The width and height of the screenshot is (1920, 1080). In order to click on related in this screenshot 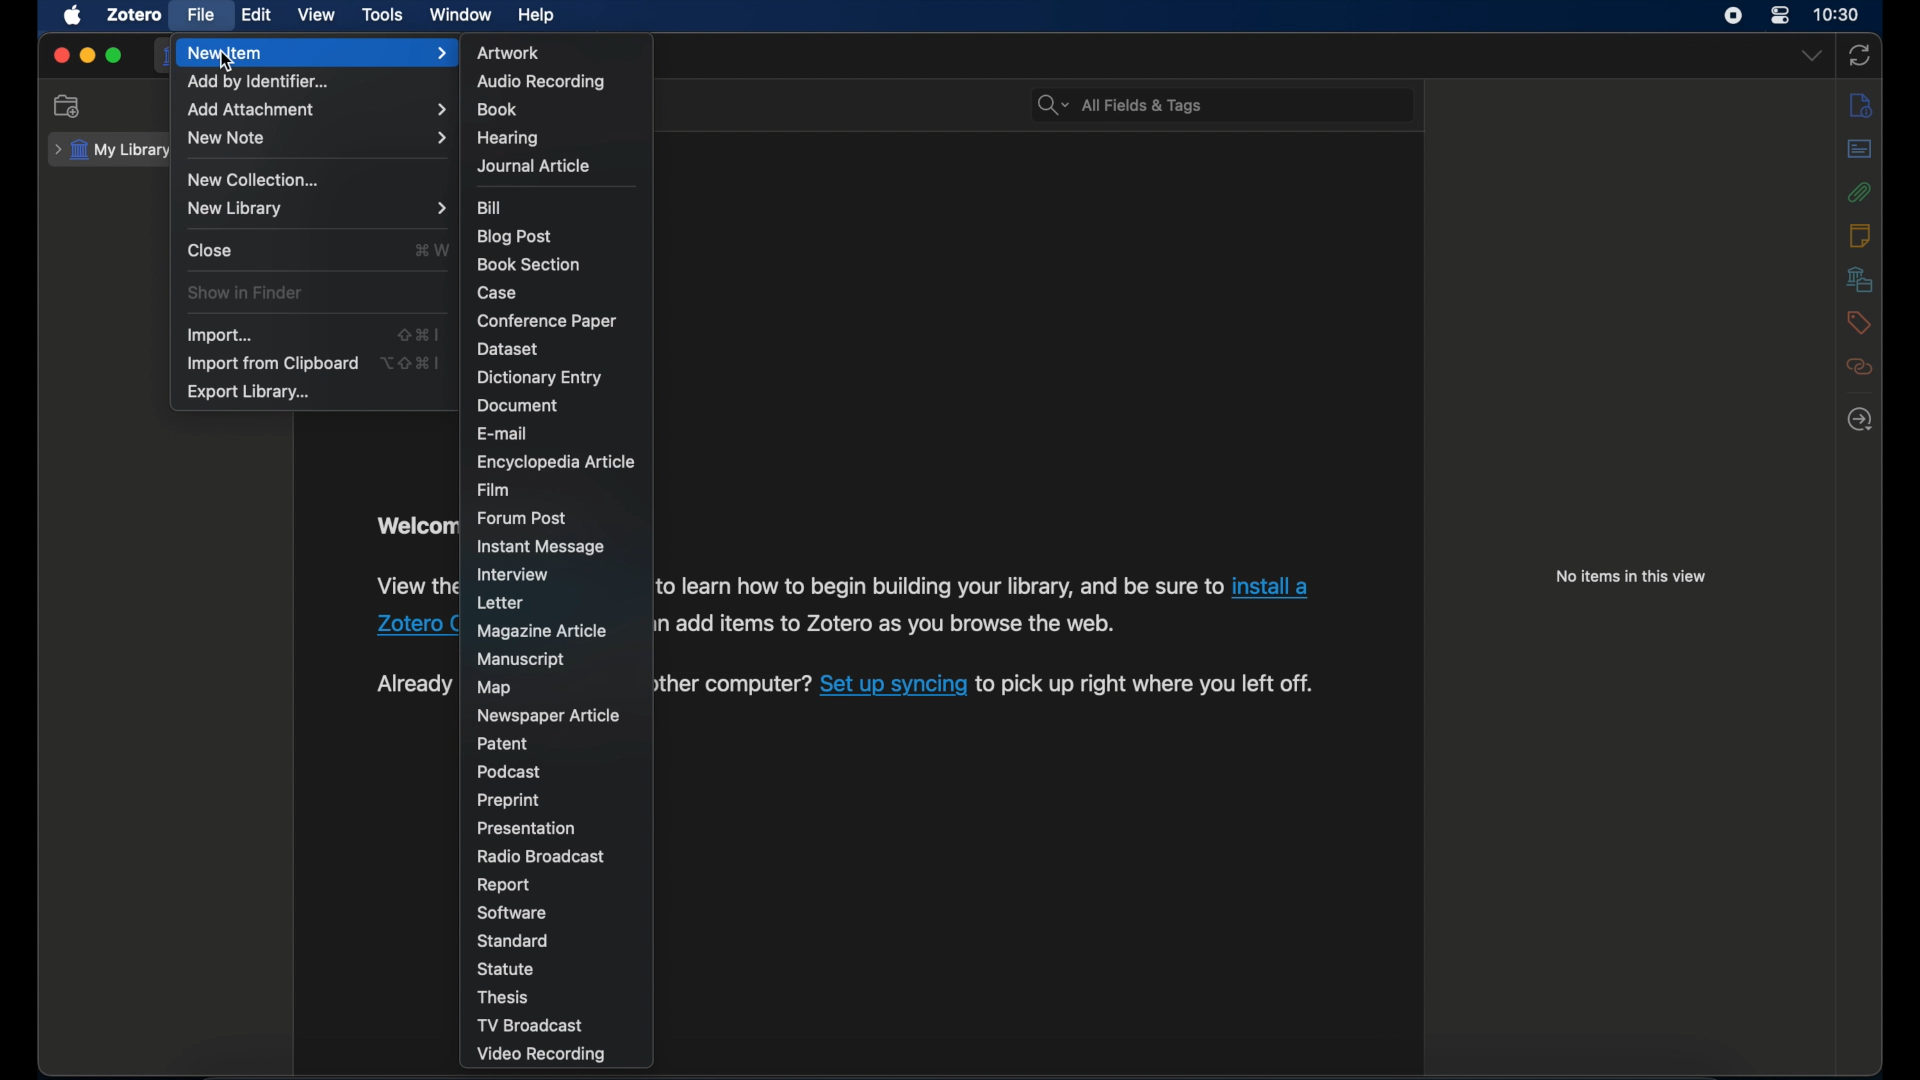, I will do `click(1860, 367)`.